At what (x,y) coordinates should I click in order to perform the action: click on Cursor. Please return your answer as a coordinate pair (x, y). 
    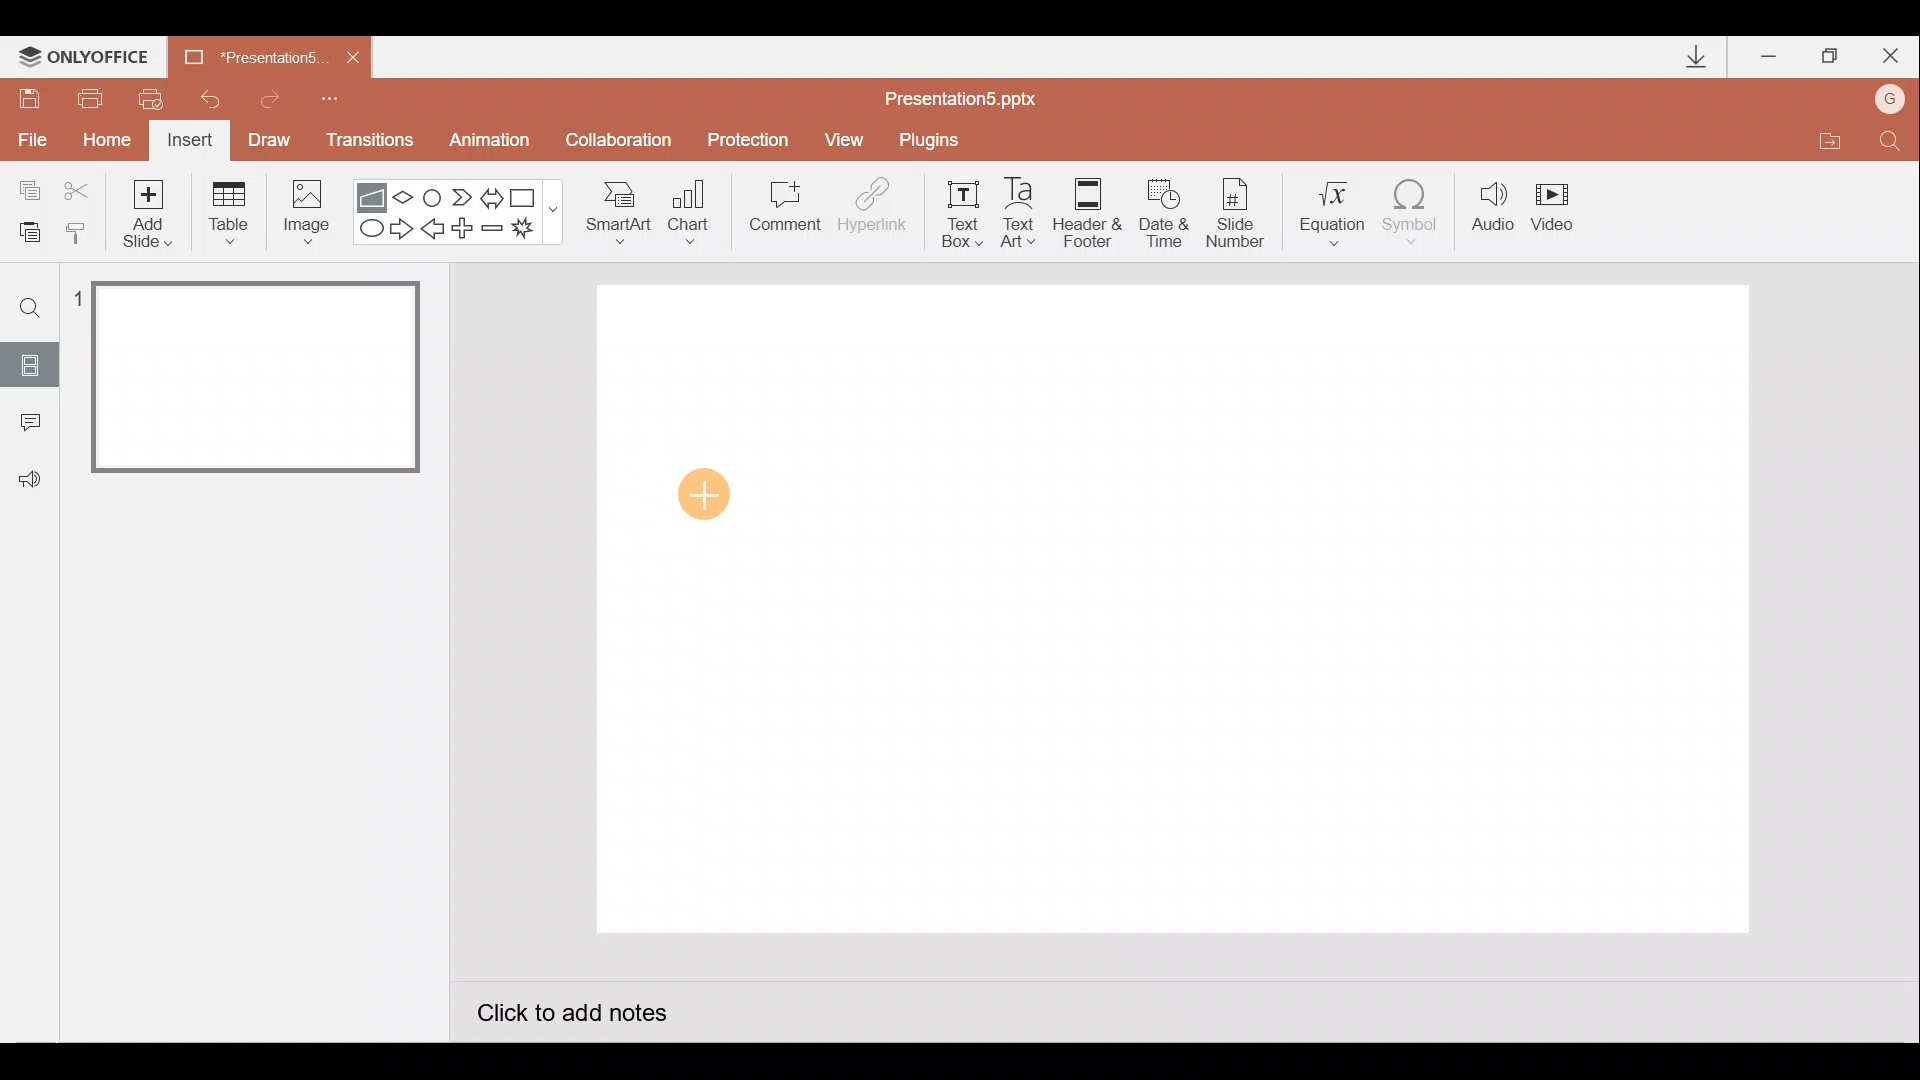
    Looking at the image, I should click on (698, 498).